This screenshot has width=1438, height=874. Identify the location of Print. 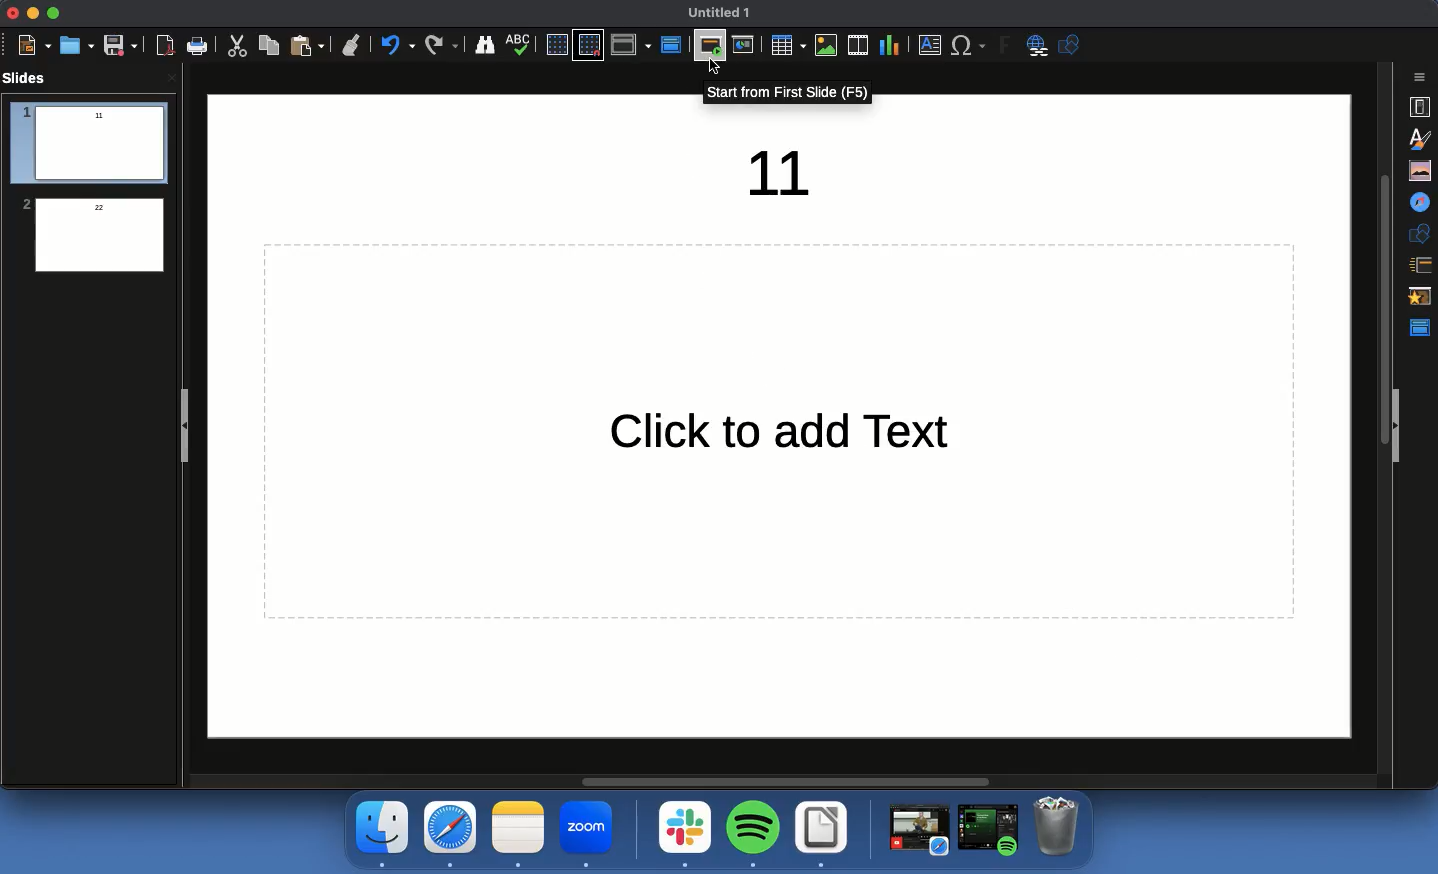
(199, 47).